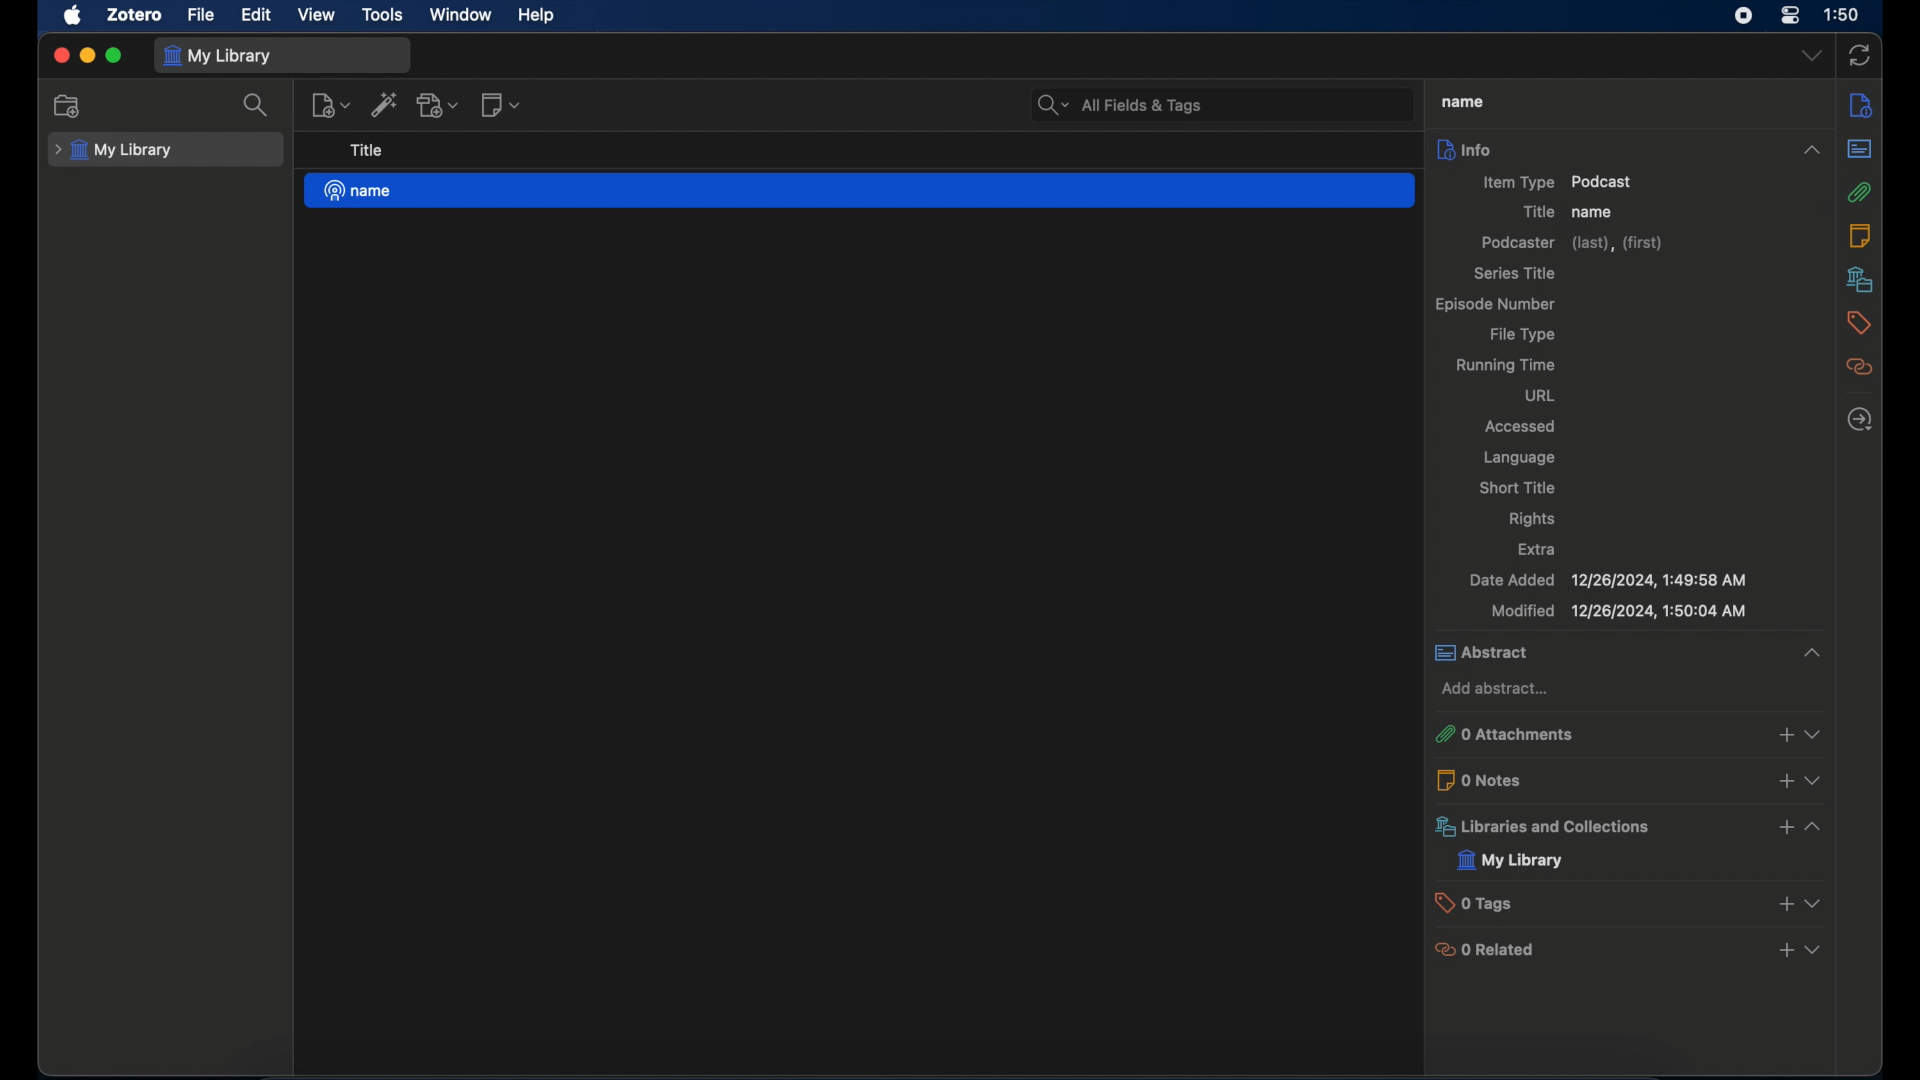  Describe the element at coordinates (461, 14) in the screenshot. I see `window` at that location.